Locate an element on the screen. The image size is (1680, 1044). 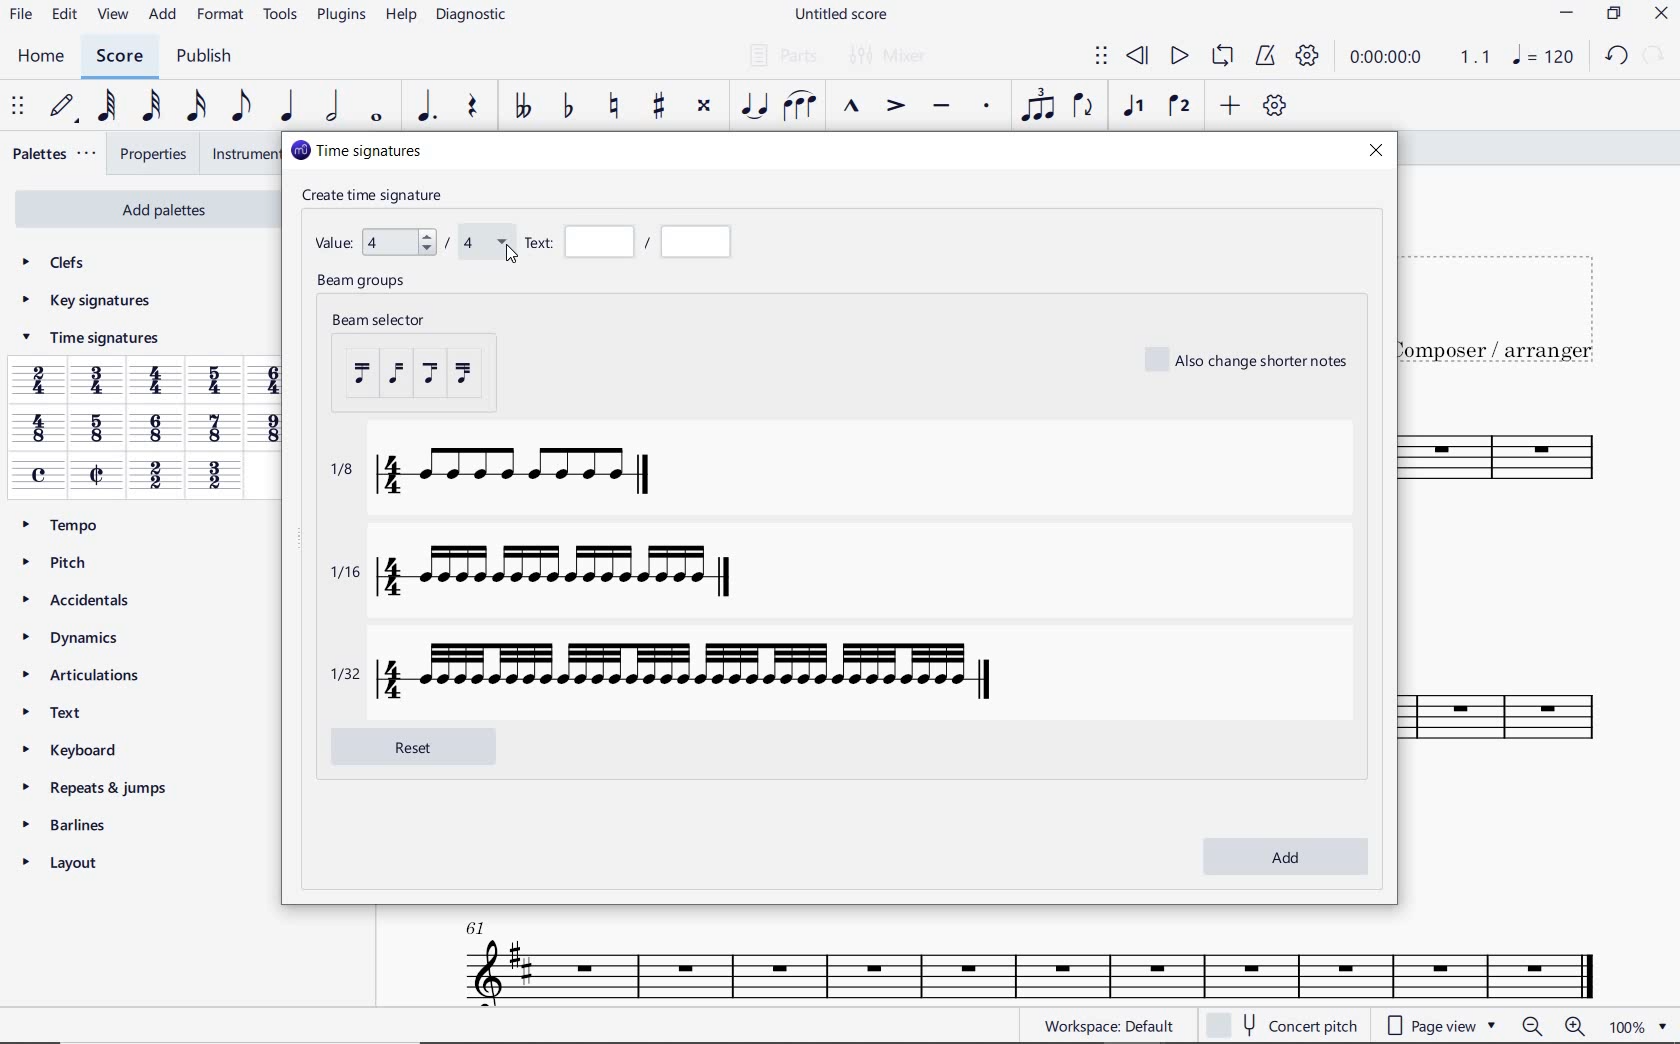
ACCIDENTALS is located at coordinates (78, 597).